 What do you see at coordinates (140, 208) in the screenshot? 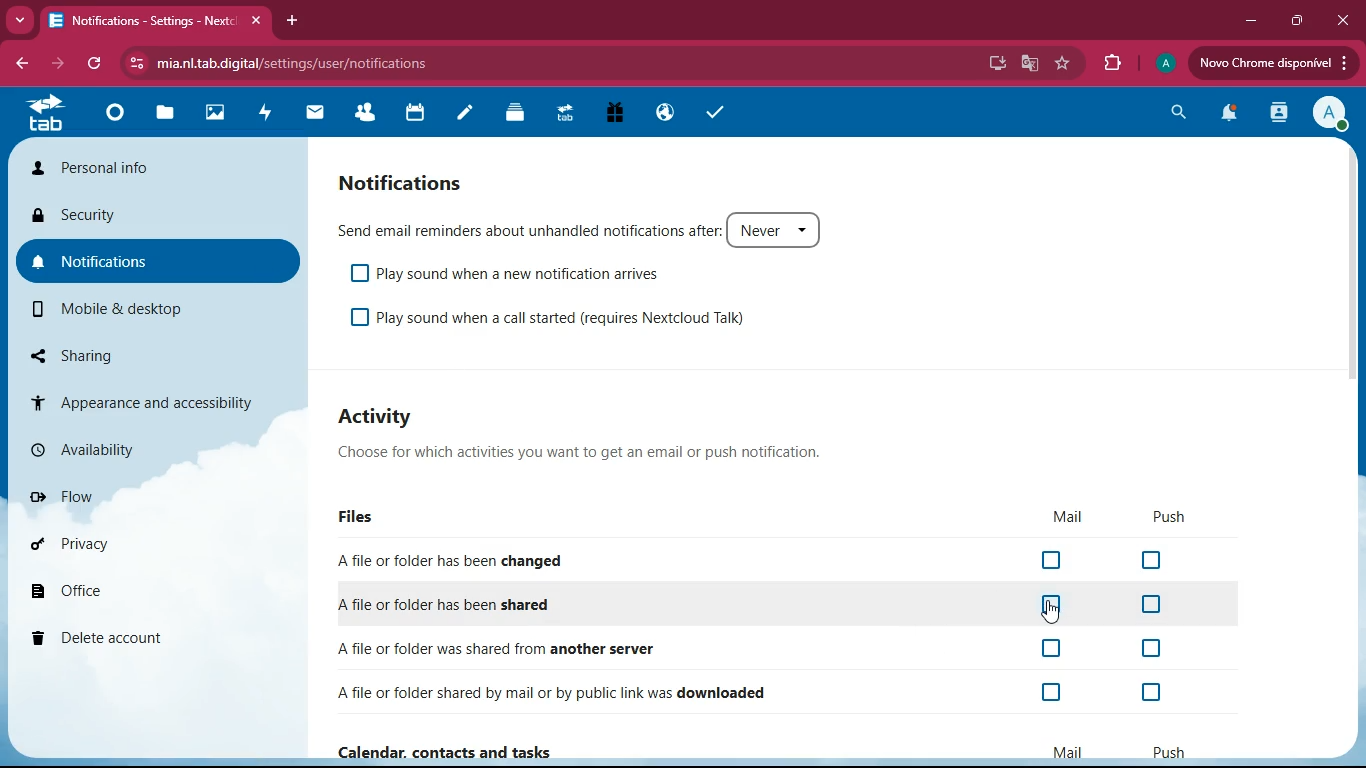
I see `security` at bounding box center [140, 208].